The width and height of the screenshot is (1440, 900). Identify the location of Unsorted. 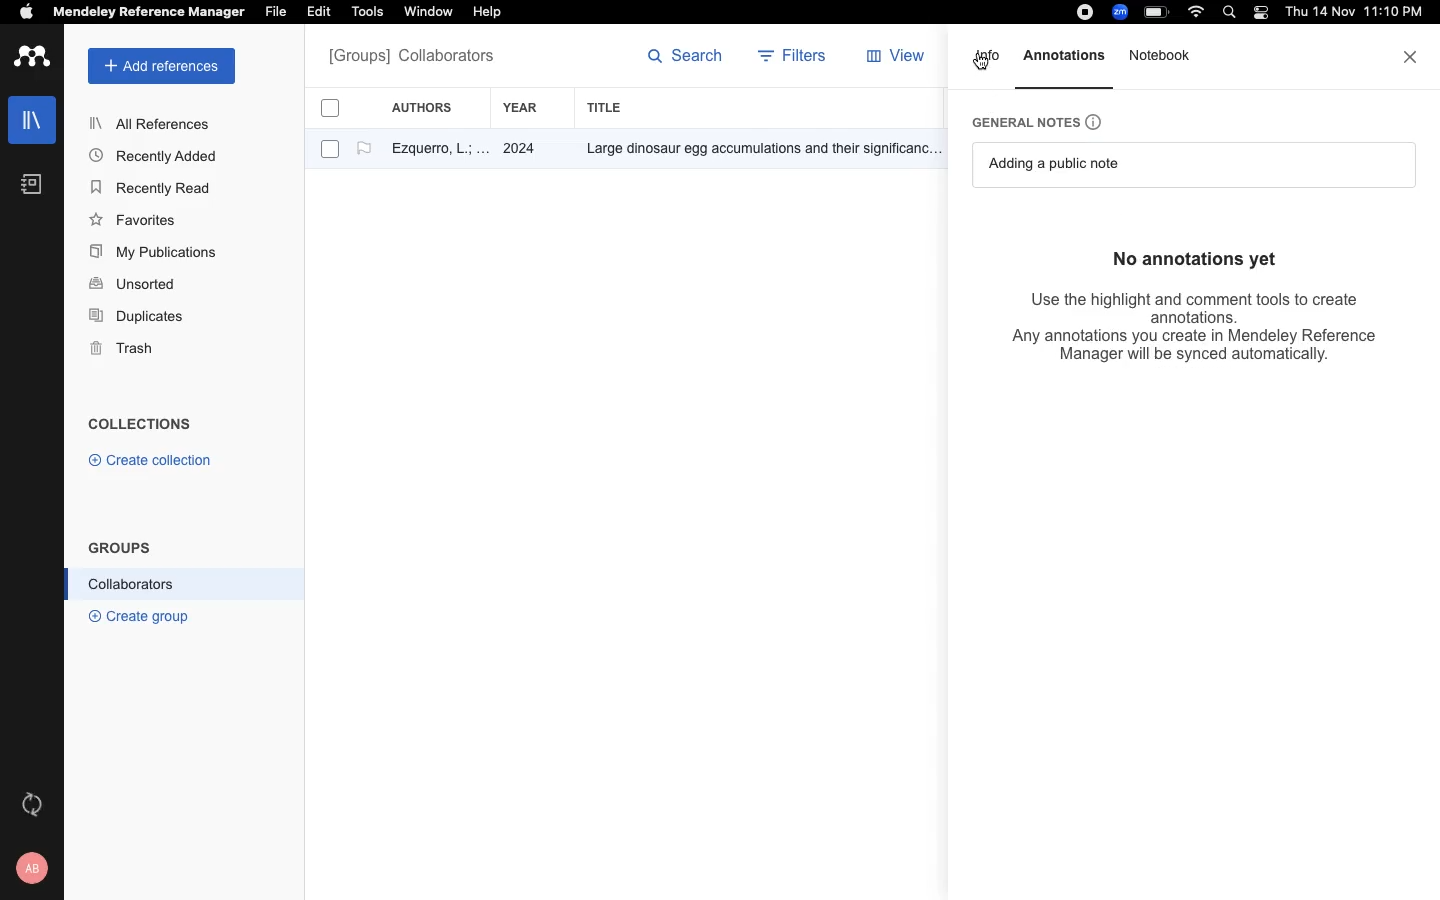
(135, 285).